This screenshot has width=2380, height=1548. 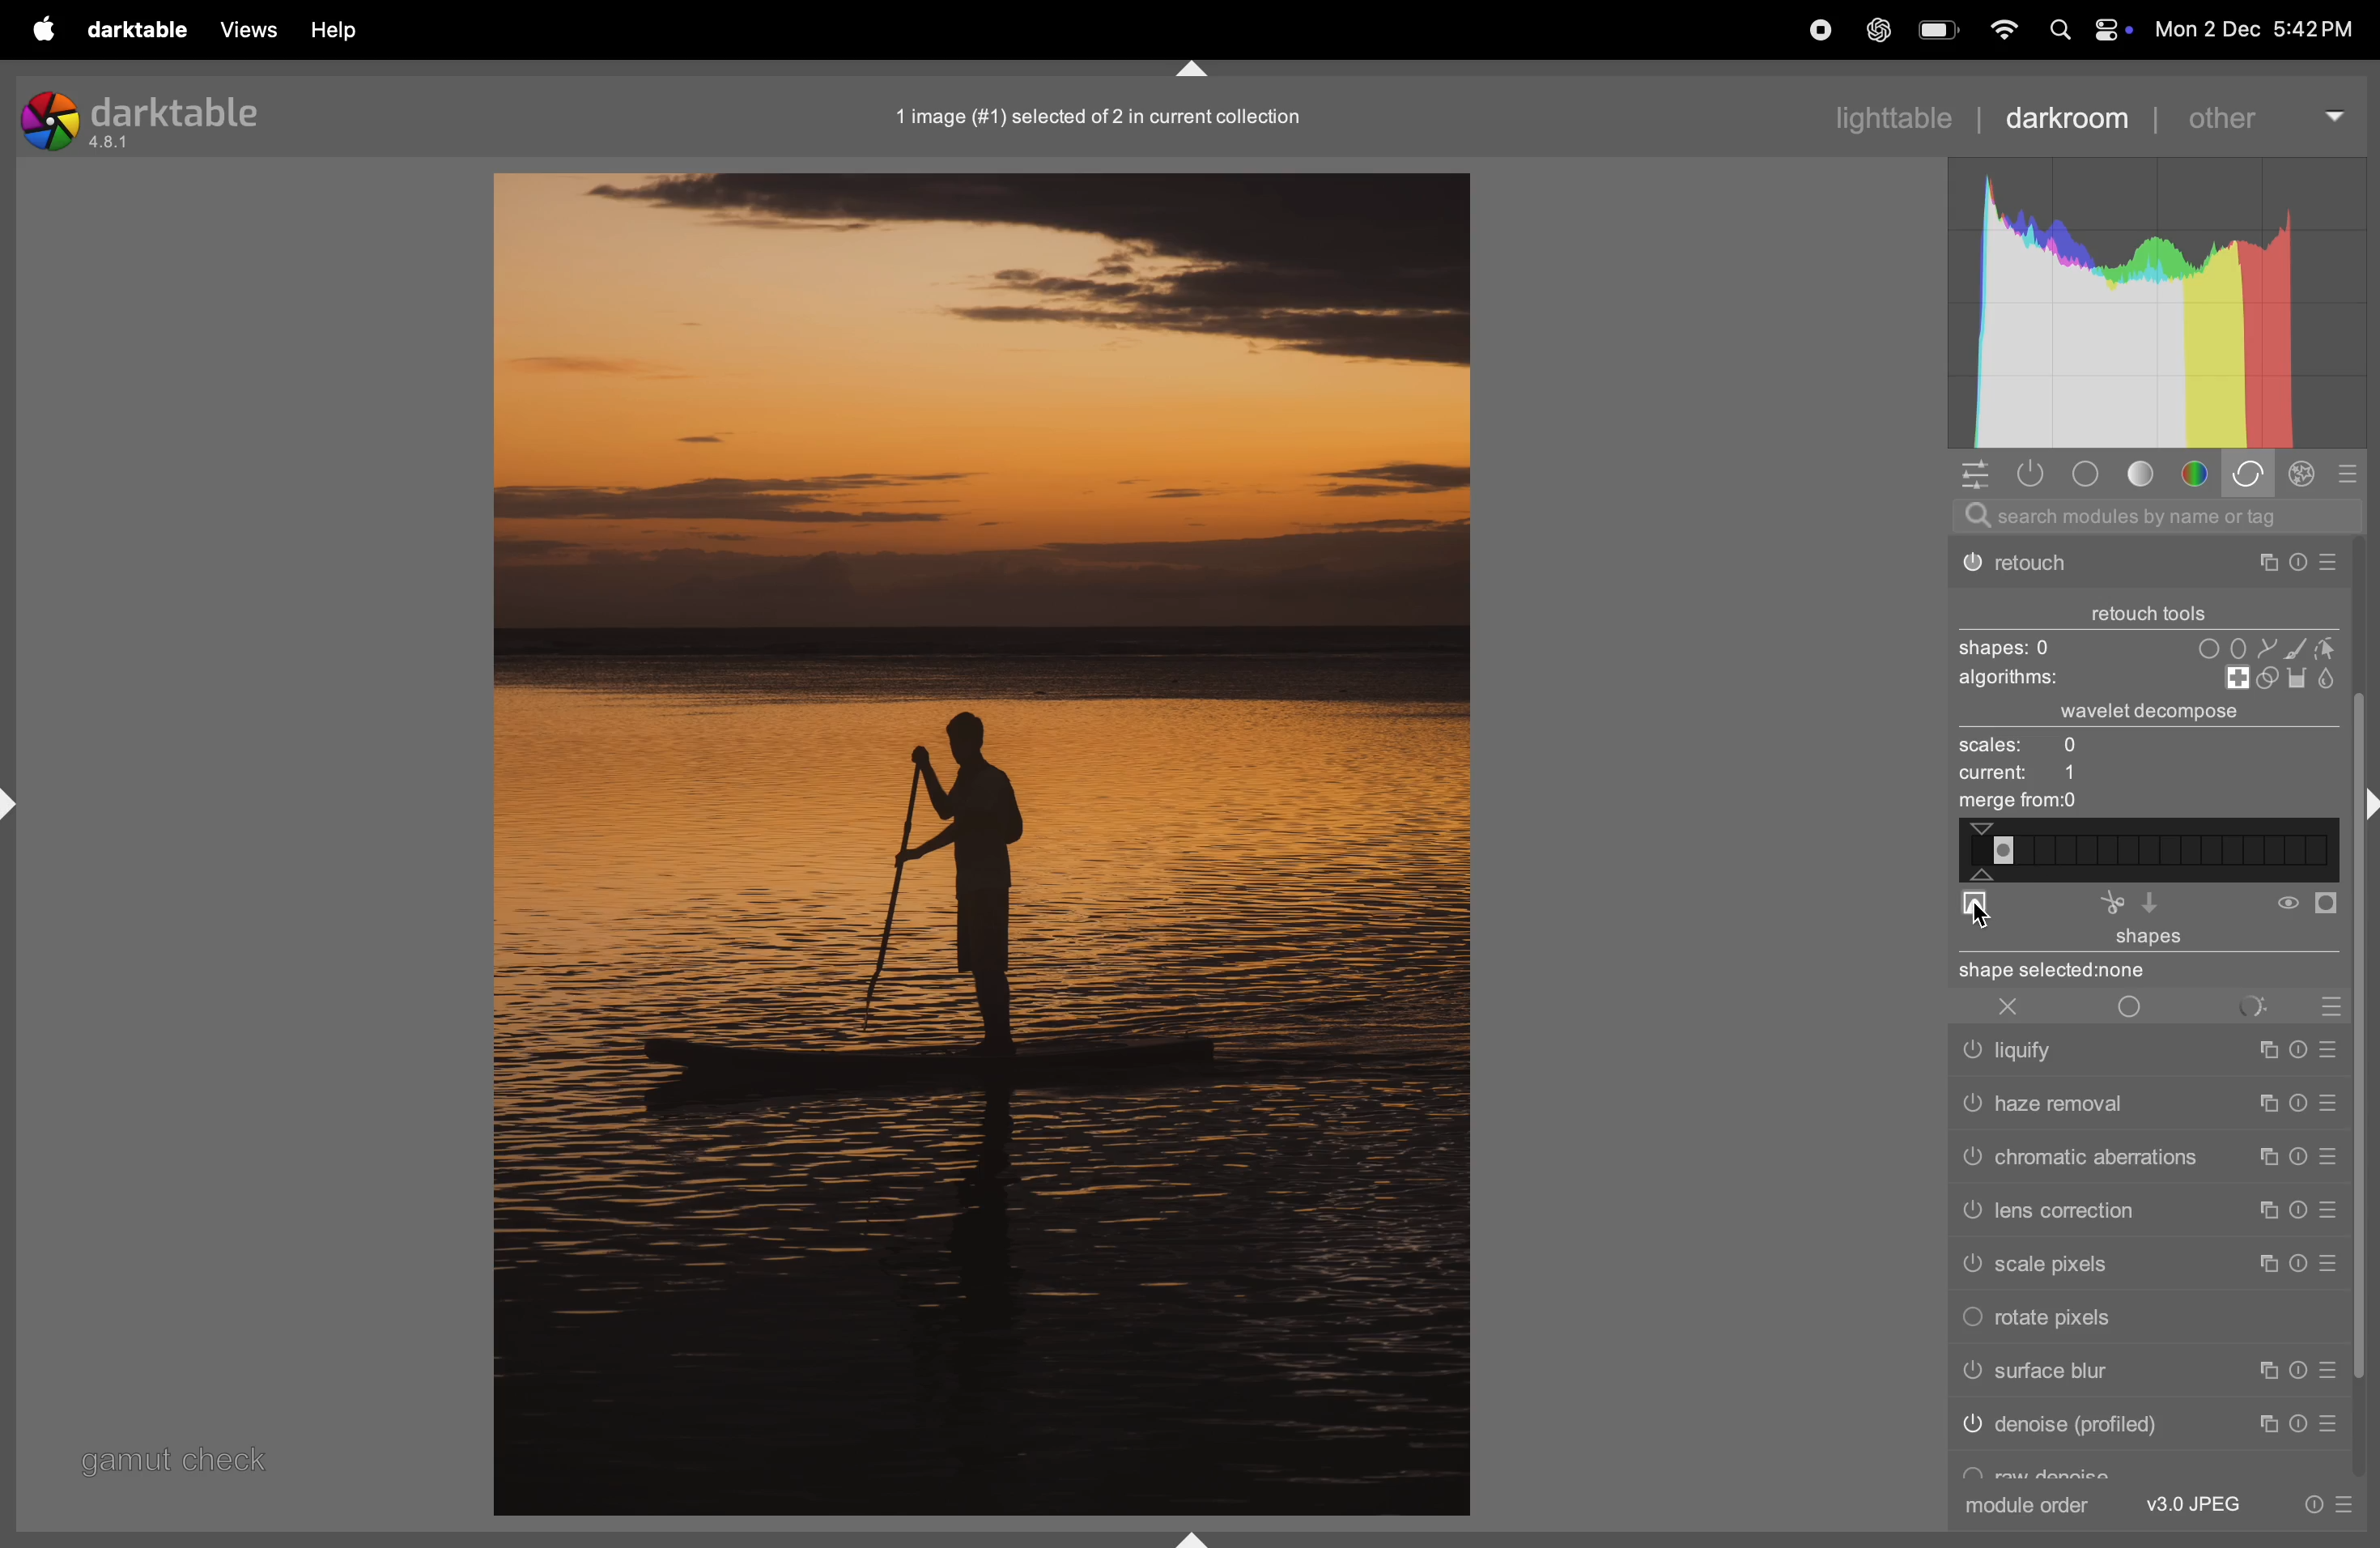 I want to click on effect, so click(x=2306, y=477).